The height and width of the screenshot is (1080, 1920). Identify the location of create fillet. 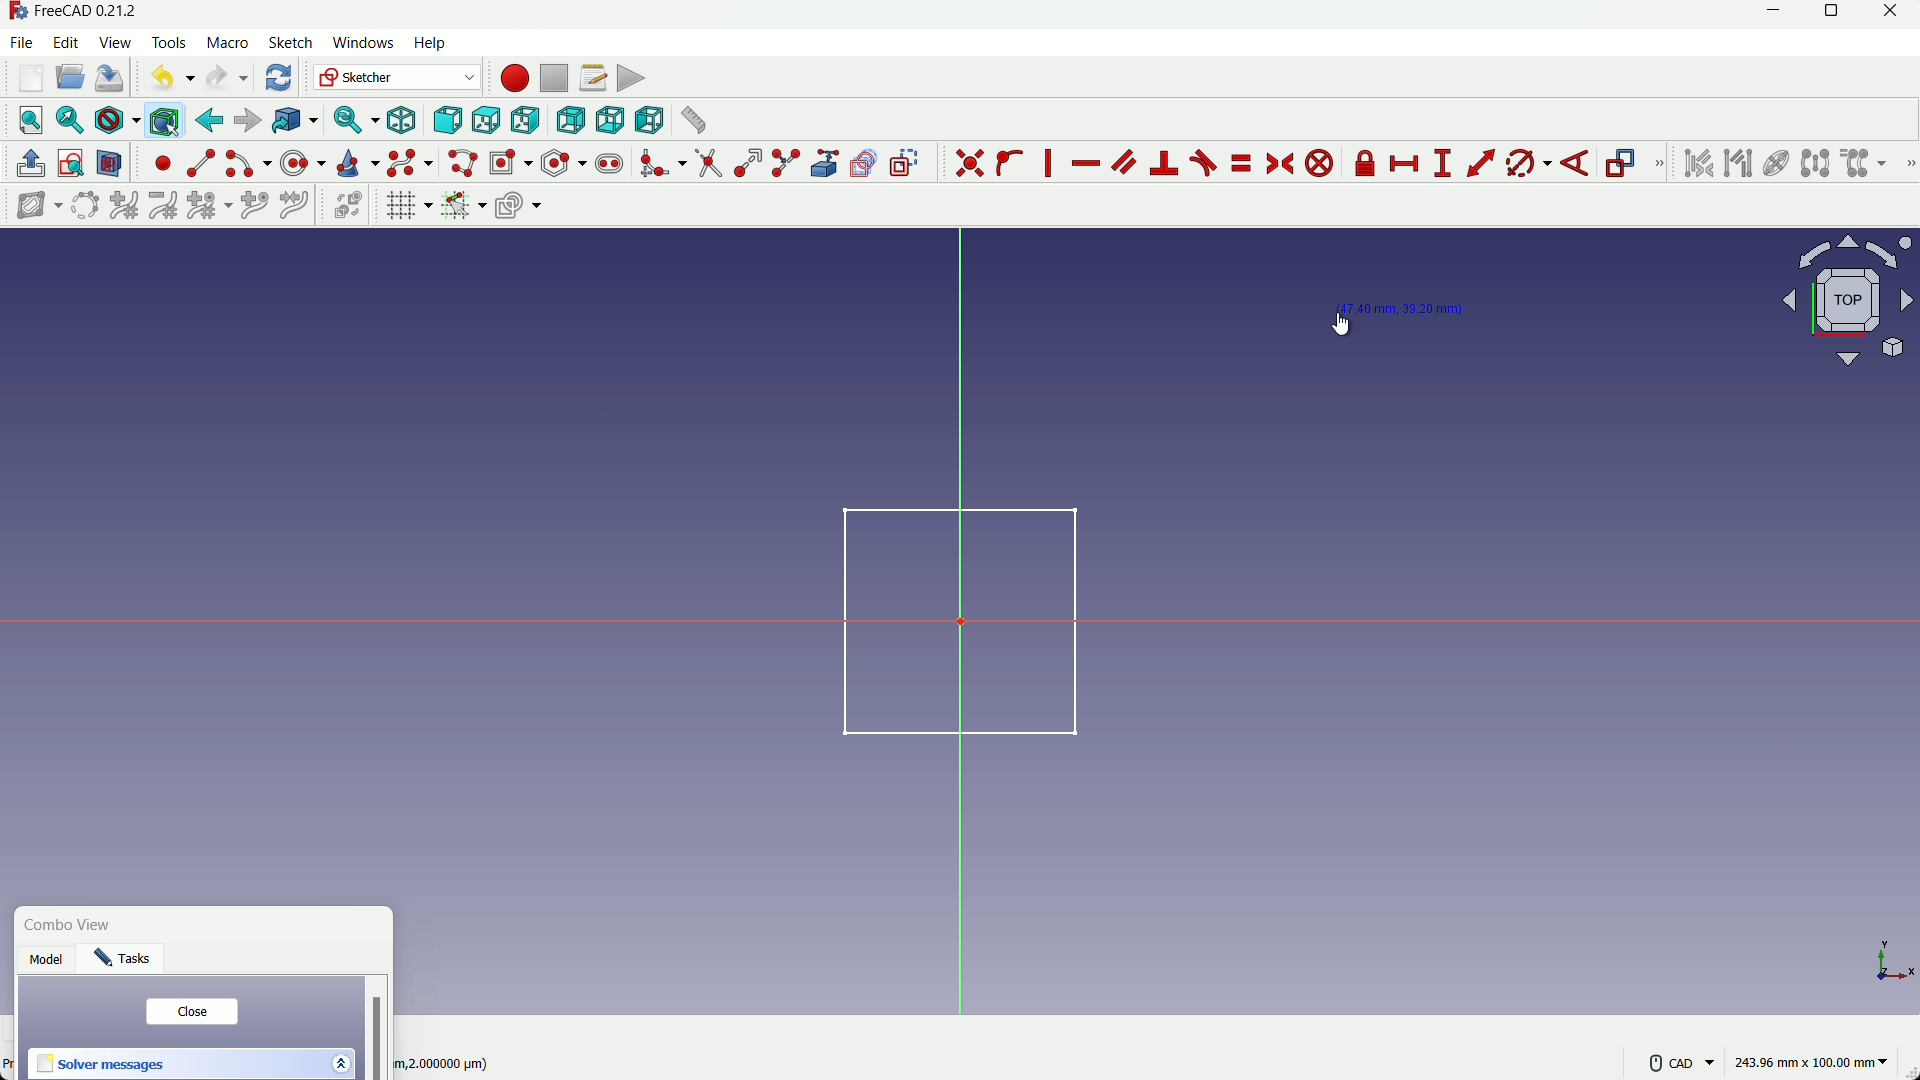
(661, 163).